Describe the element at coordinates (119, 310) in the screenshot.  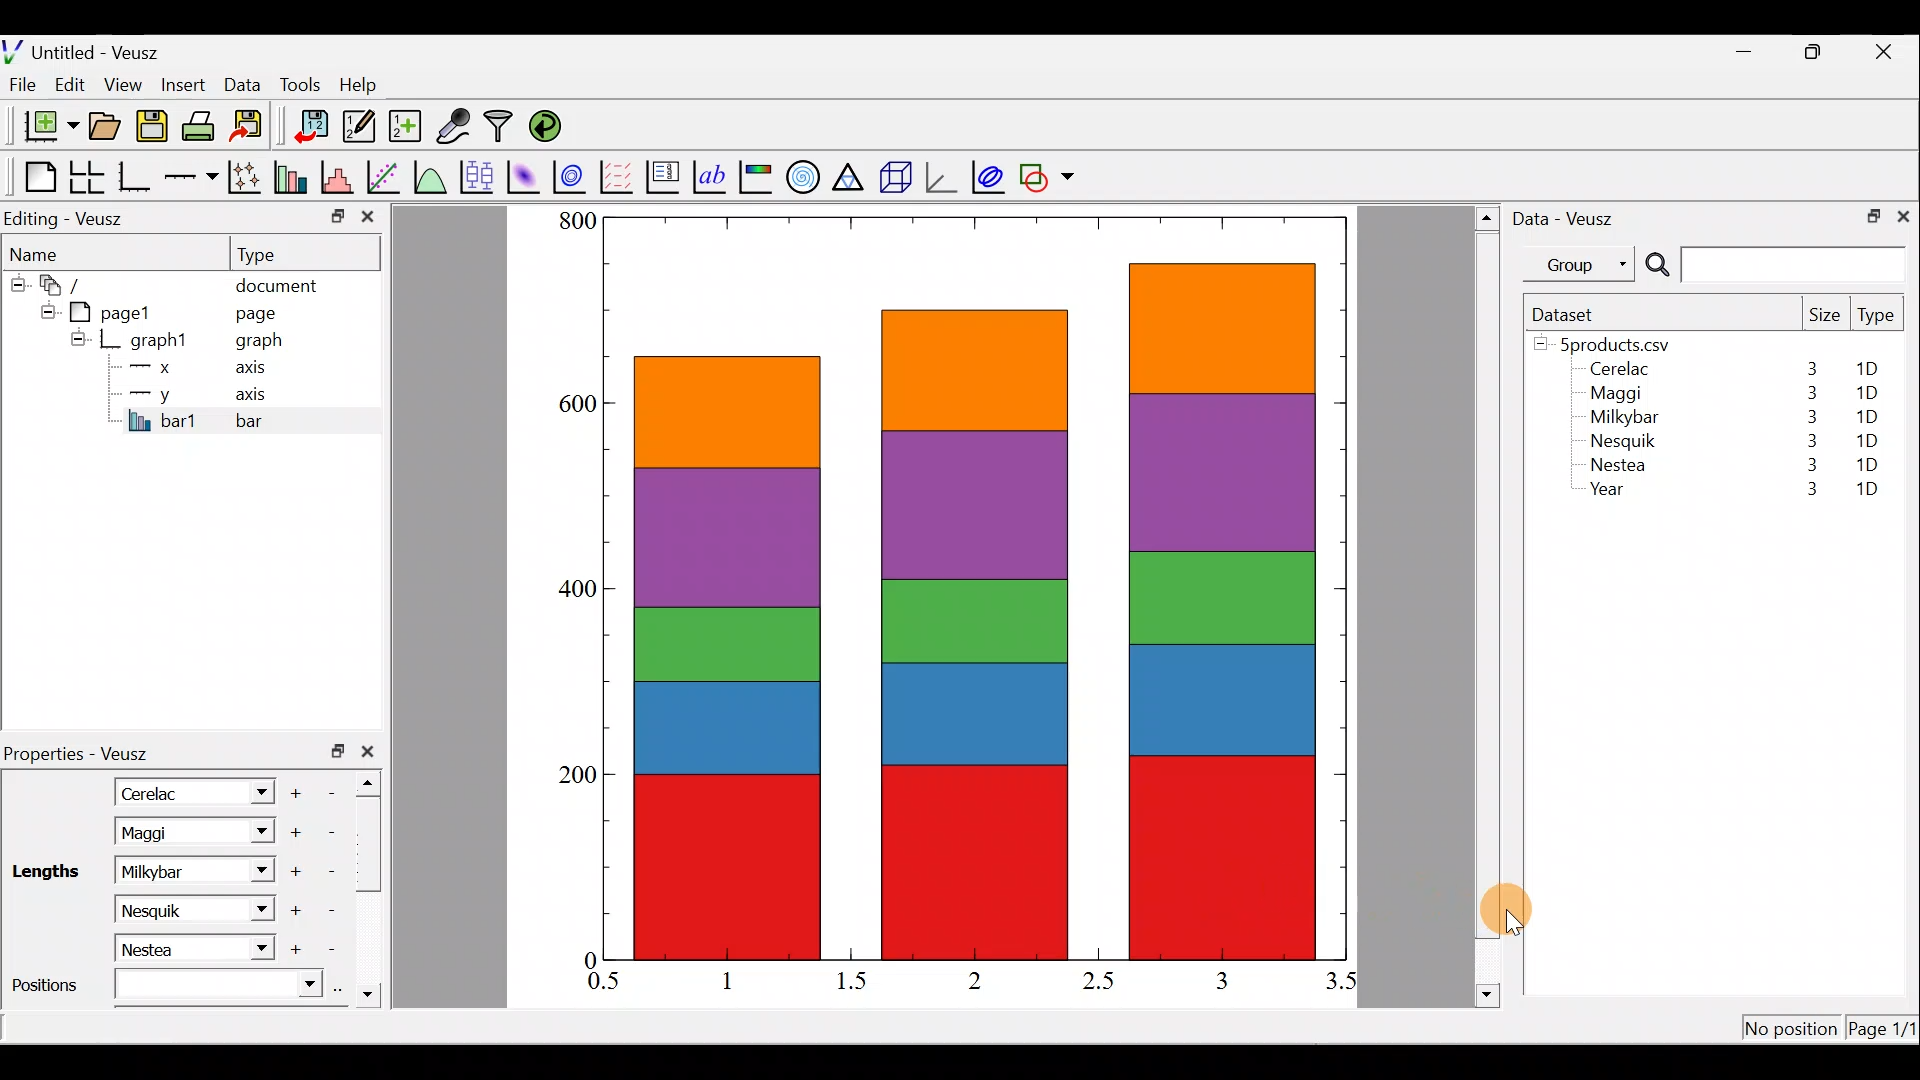
I see `pagel` at that location.